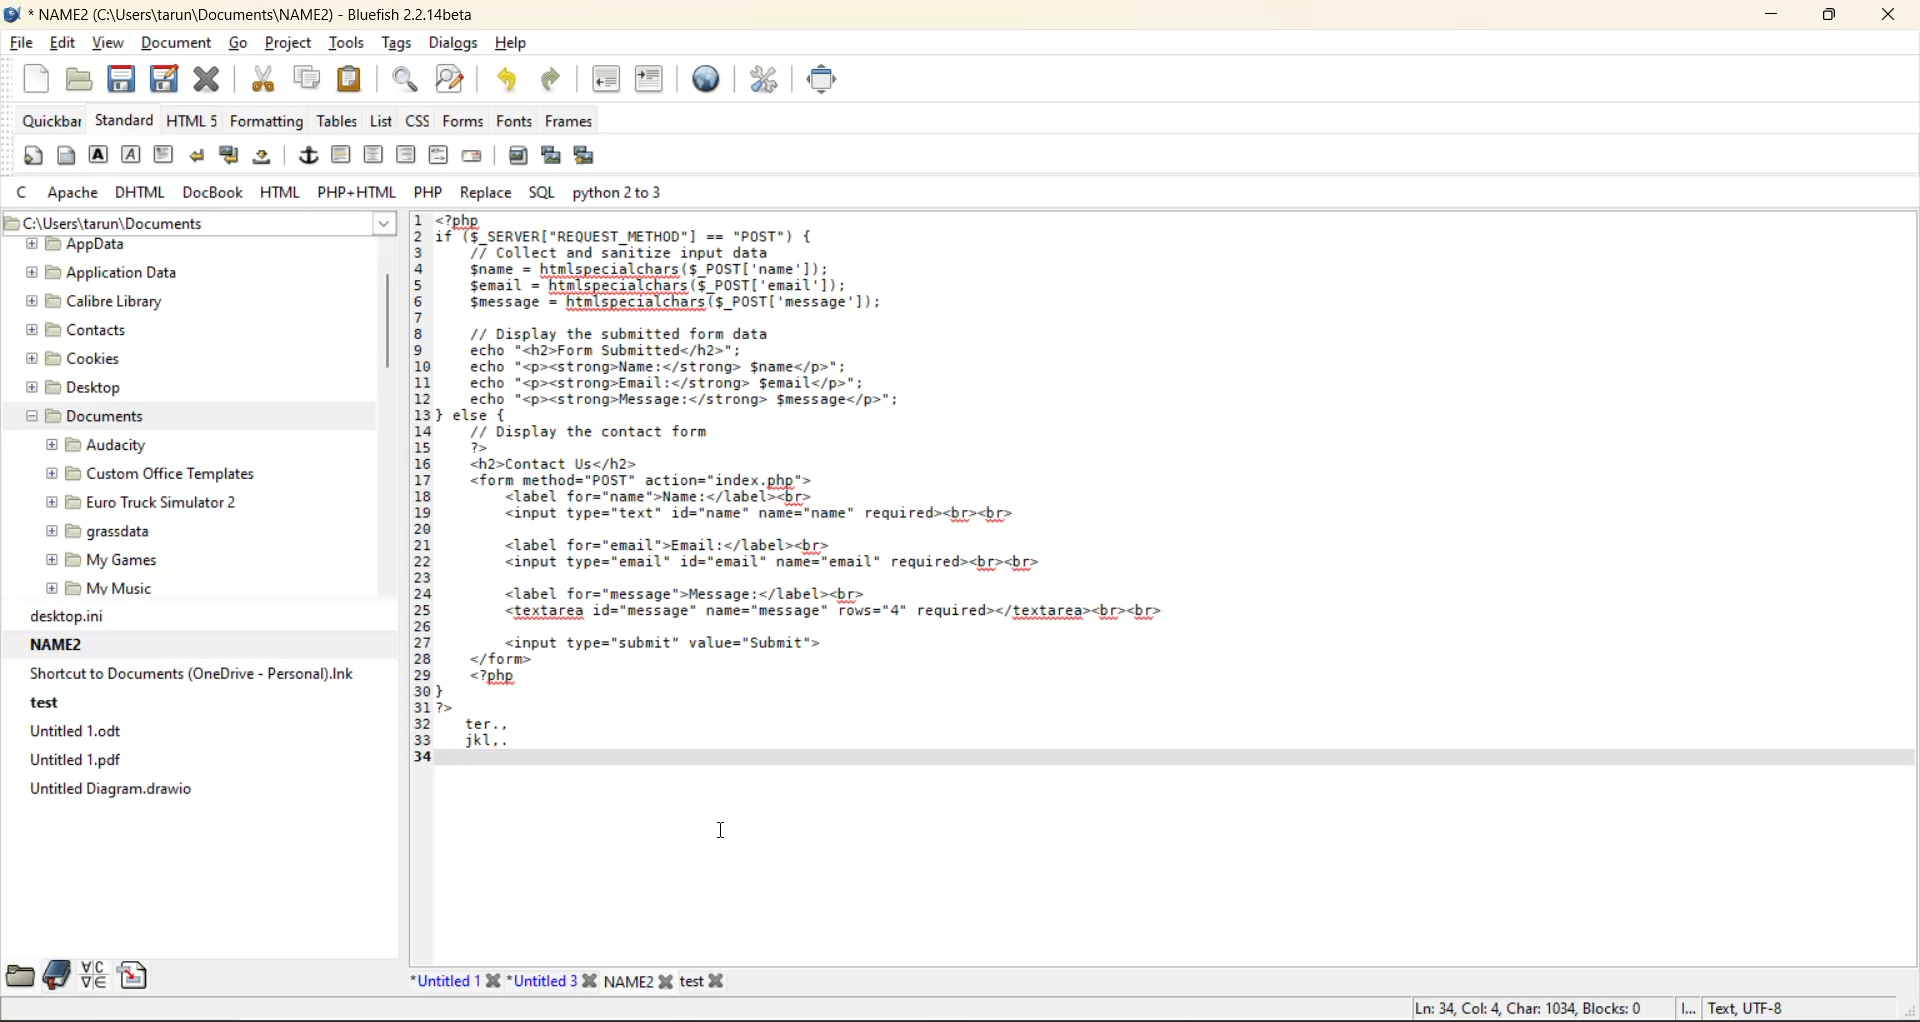 The image size is (1920, 1022). Describe the element at coordinates (405, 80) in the screenshot. I see `find` at that location.